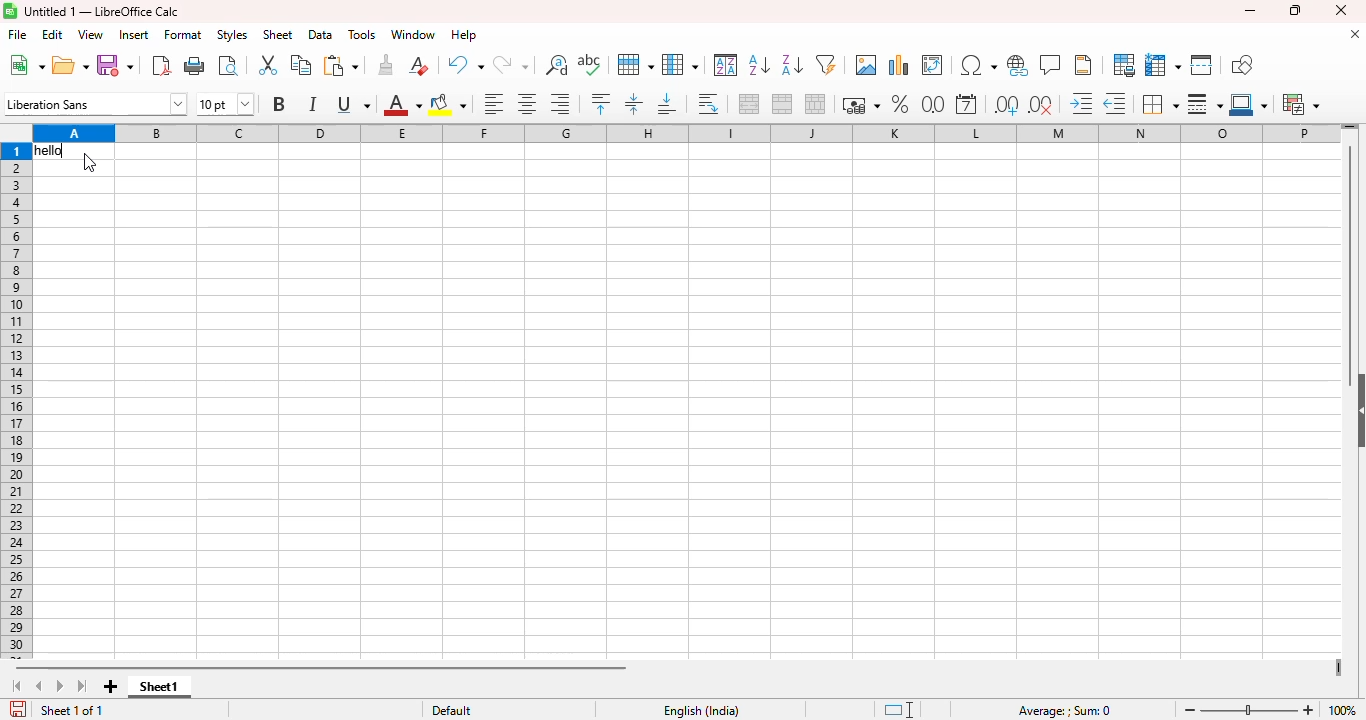  What do you see at coordinates (414, 34) in the screenshot?
I see `window` at bounding box center [414, 34].